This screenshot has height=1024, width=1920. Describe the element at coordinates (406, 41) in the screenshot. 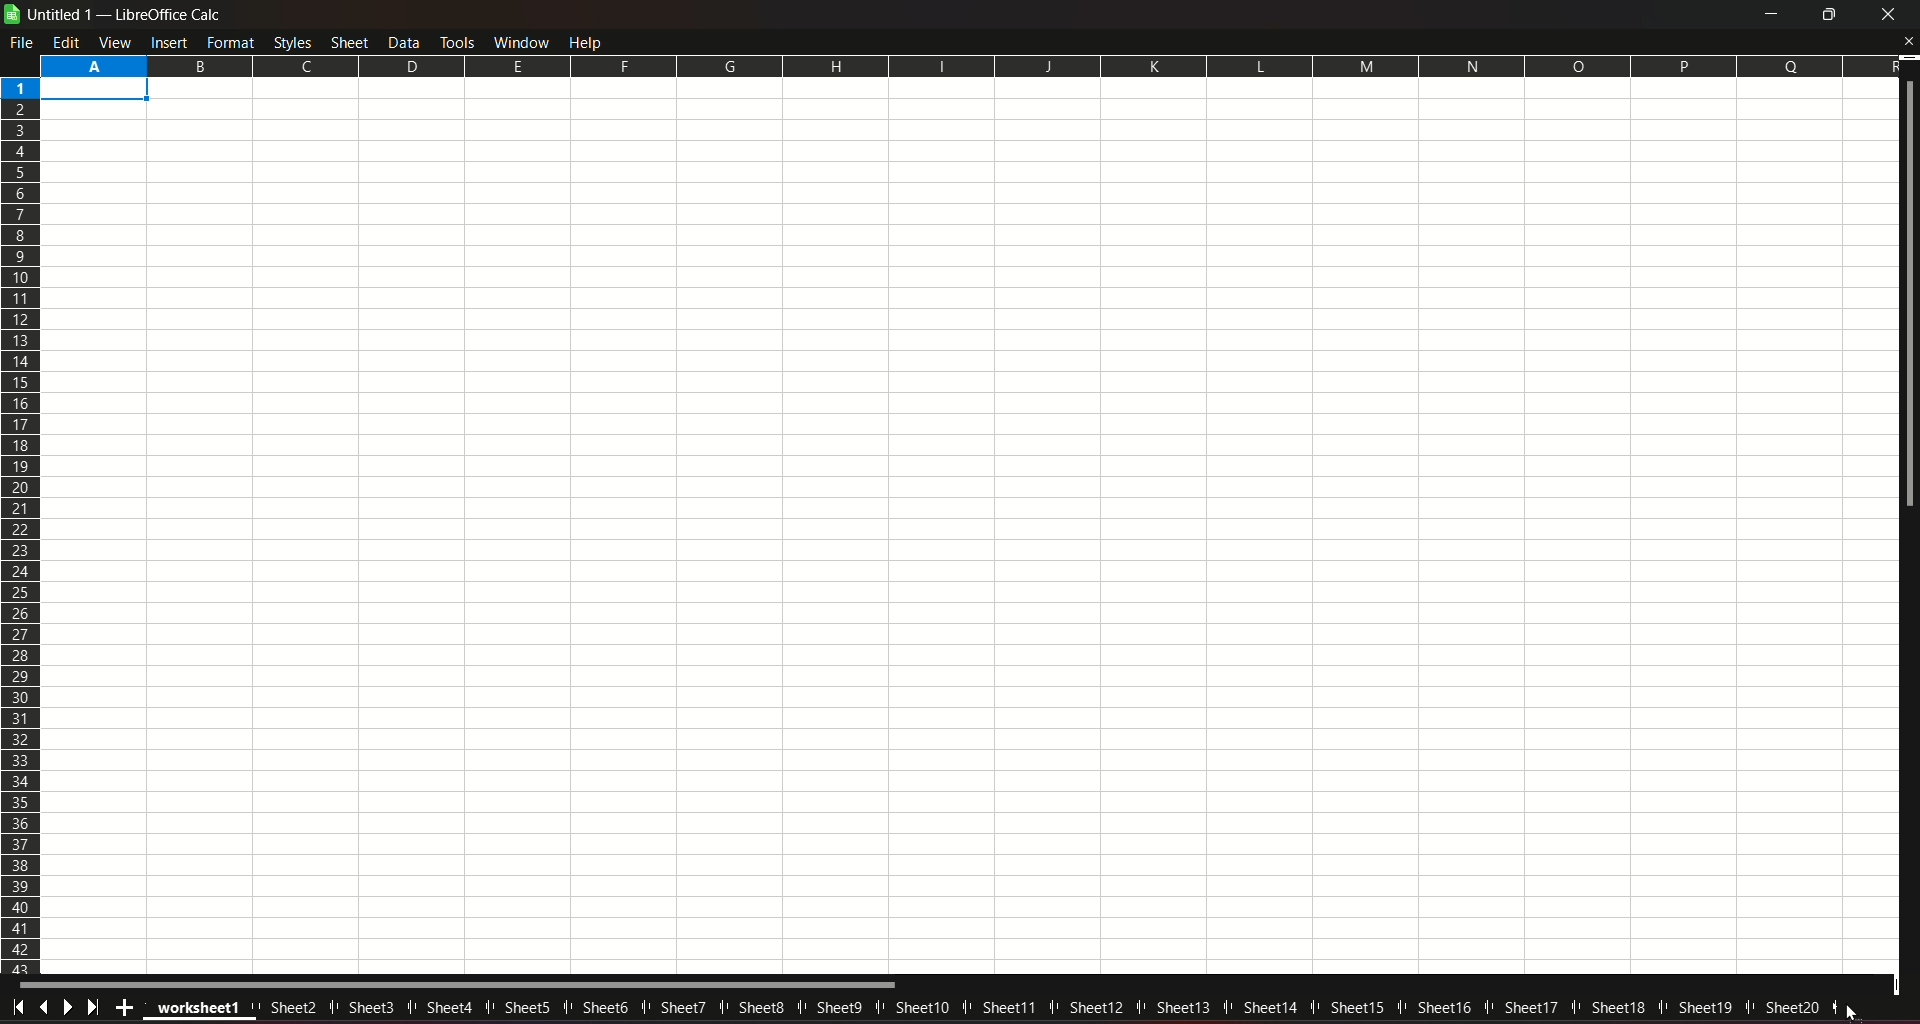

I see `Data` at that location.